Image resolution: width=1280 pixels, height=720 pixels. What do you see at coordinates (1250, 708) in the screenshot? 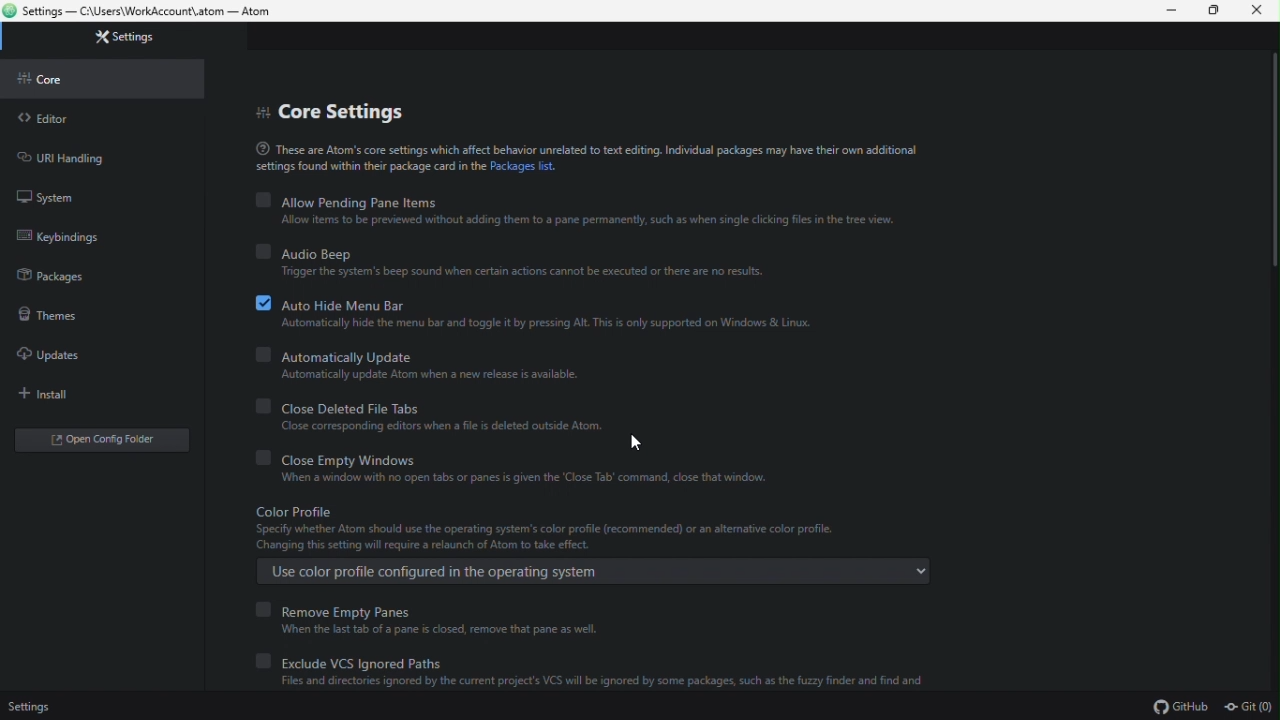
I see `git` at bounding box center [1250, 708].